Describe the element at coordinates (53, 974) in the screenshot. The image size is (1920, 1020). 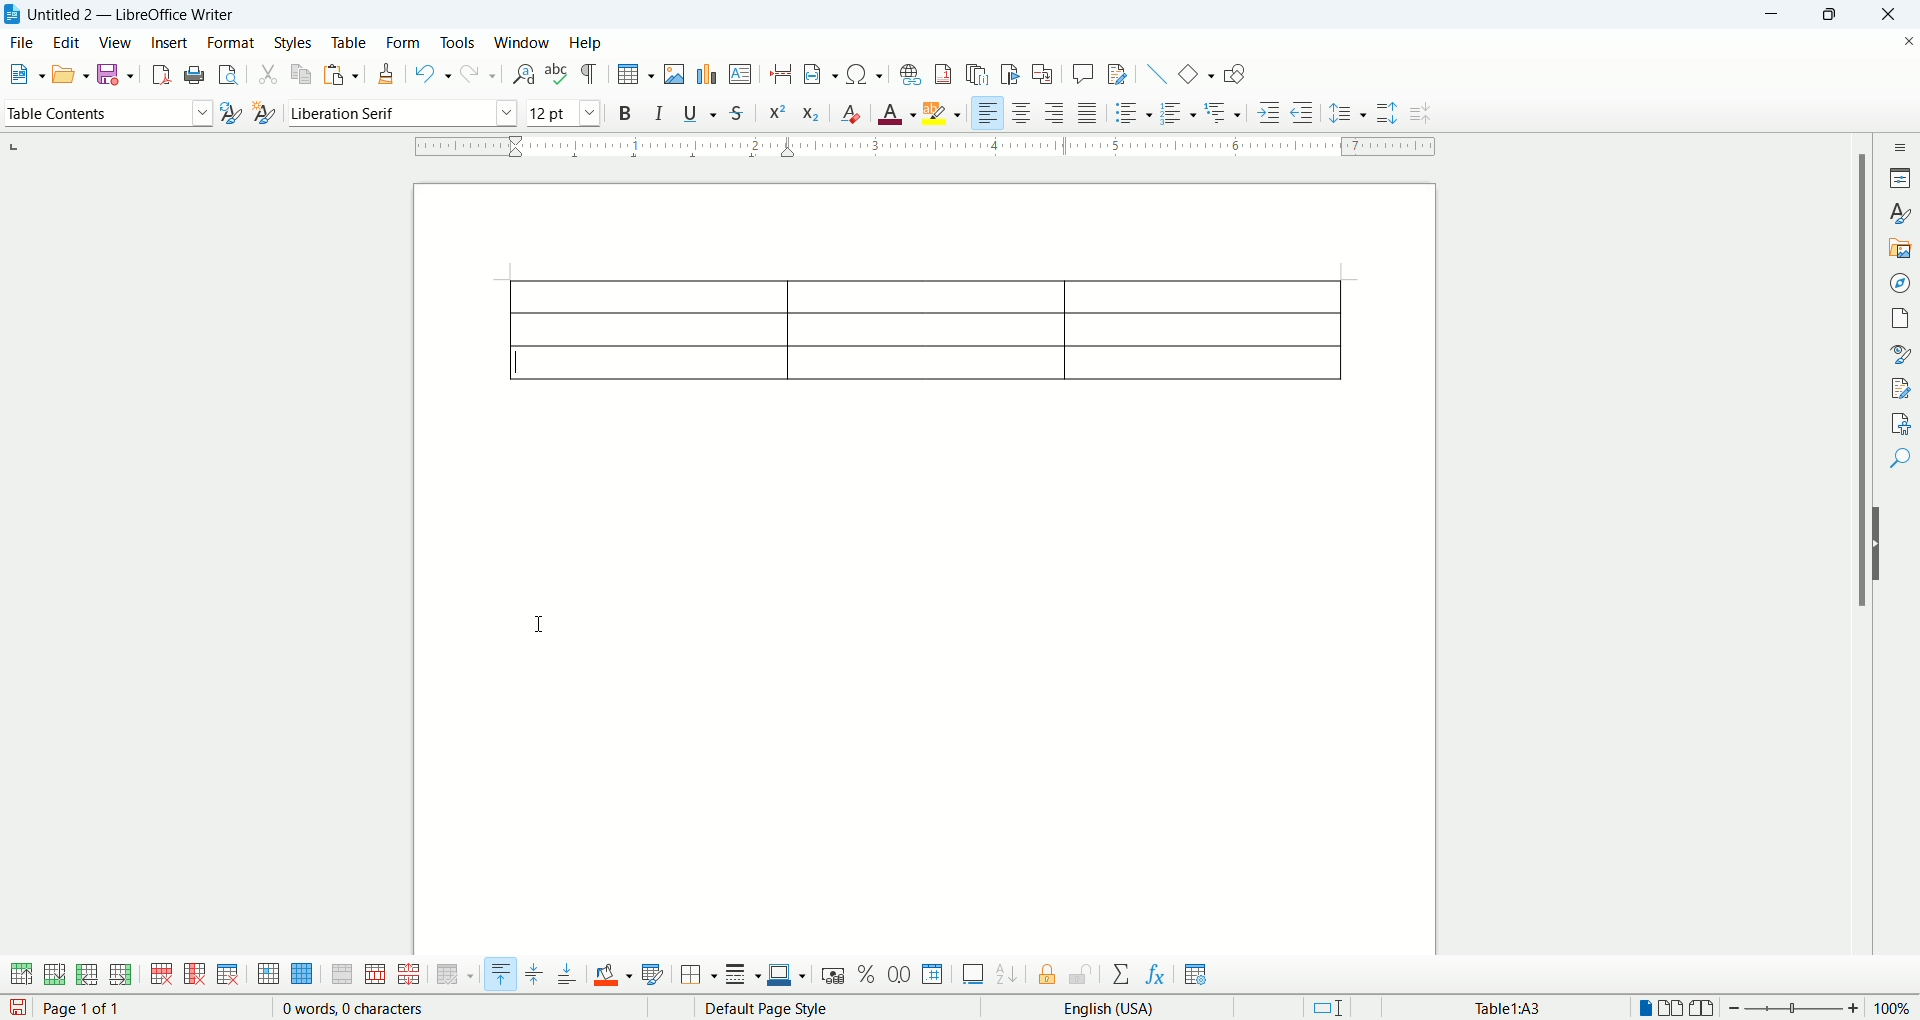
I see `add rows below` at that location.